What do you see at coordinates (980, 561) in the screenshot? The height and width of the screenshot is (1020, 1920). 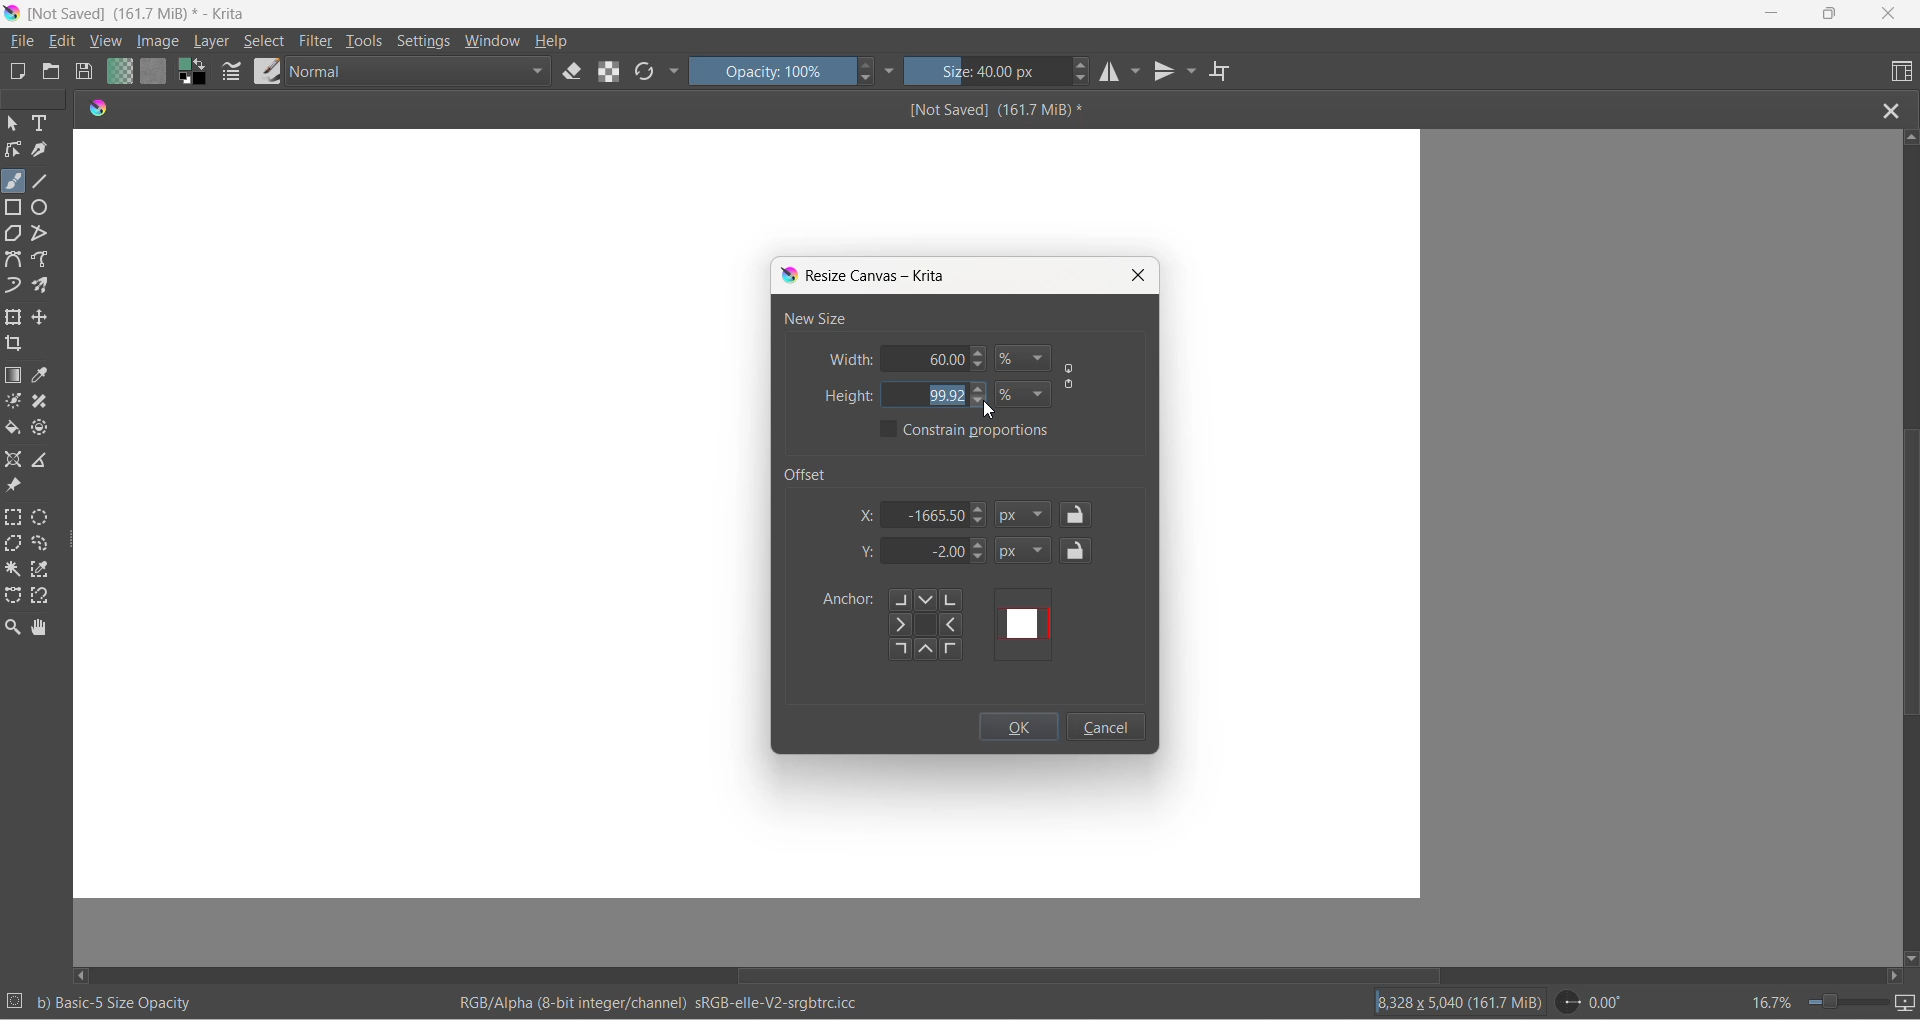 I see `y-axis value decrement` at bounding box center [980, 561].